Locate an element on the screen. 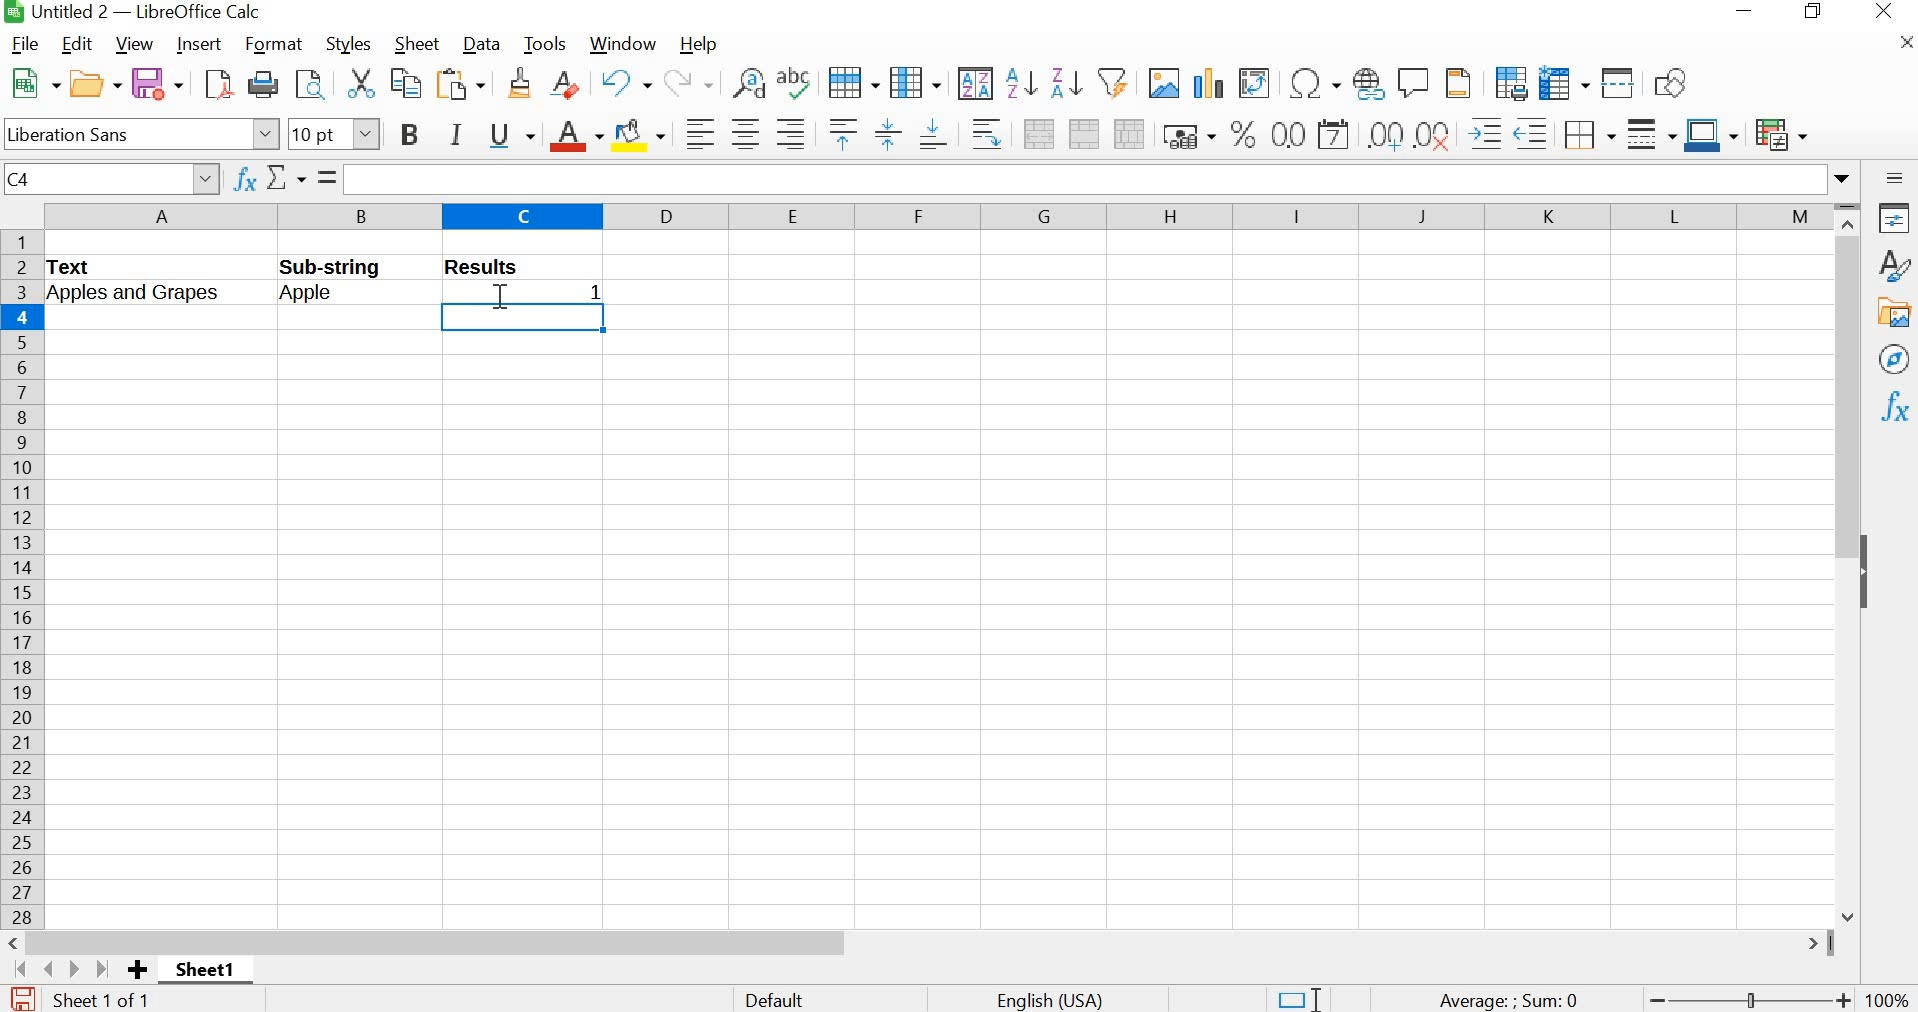 The height and width of the screenshot is (1012, 1918). format as currency is located at coordinates (1186, 134).